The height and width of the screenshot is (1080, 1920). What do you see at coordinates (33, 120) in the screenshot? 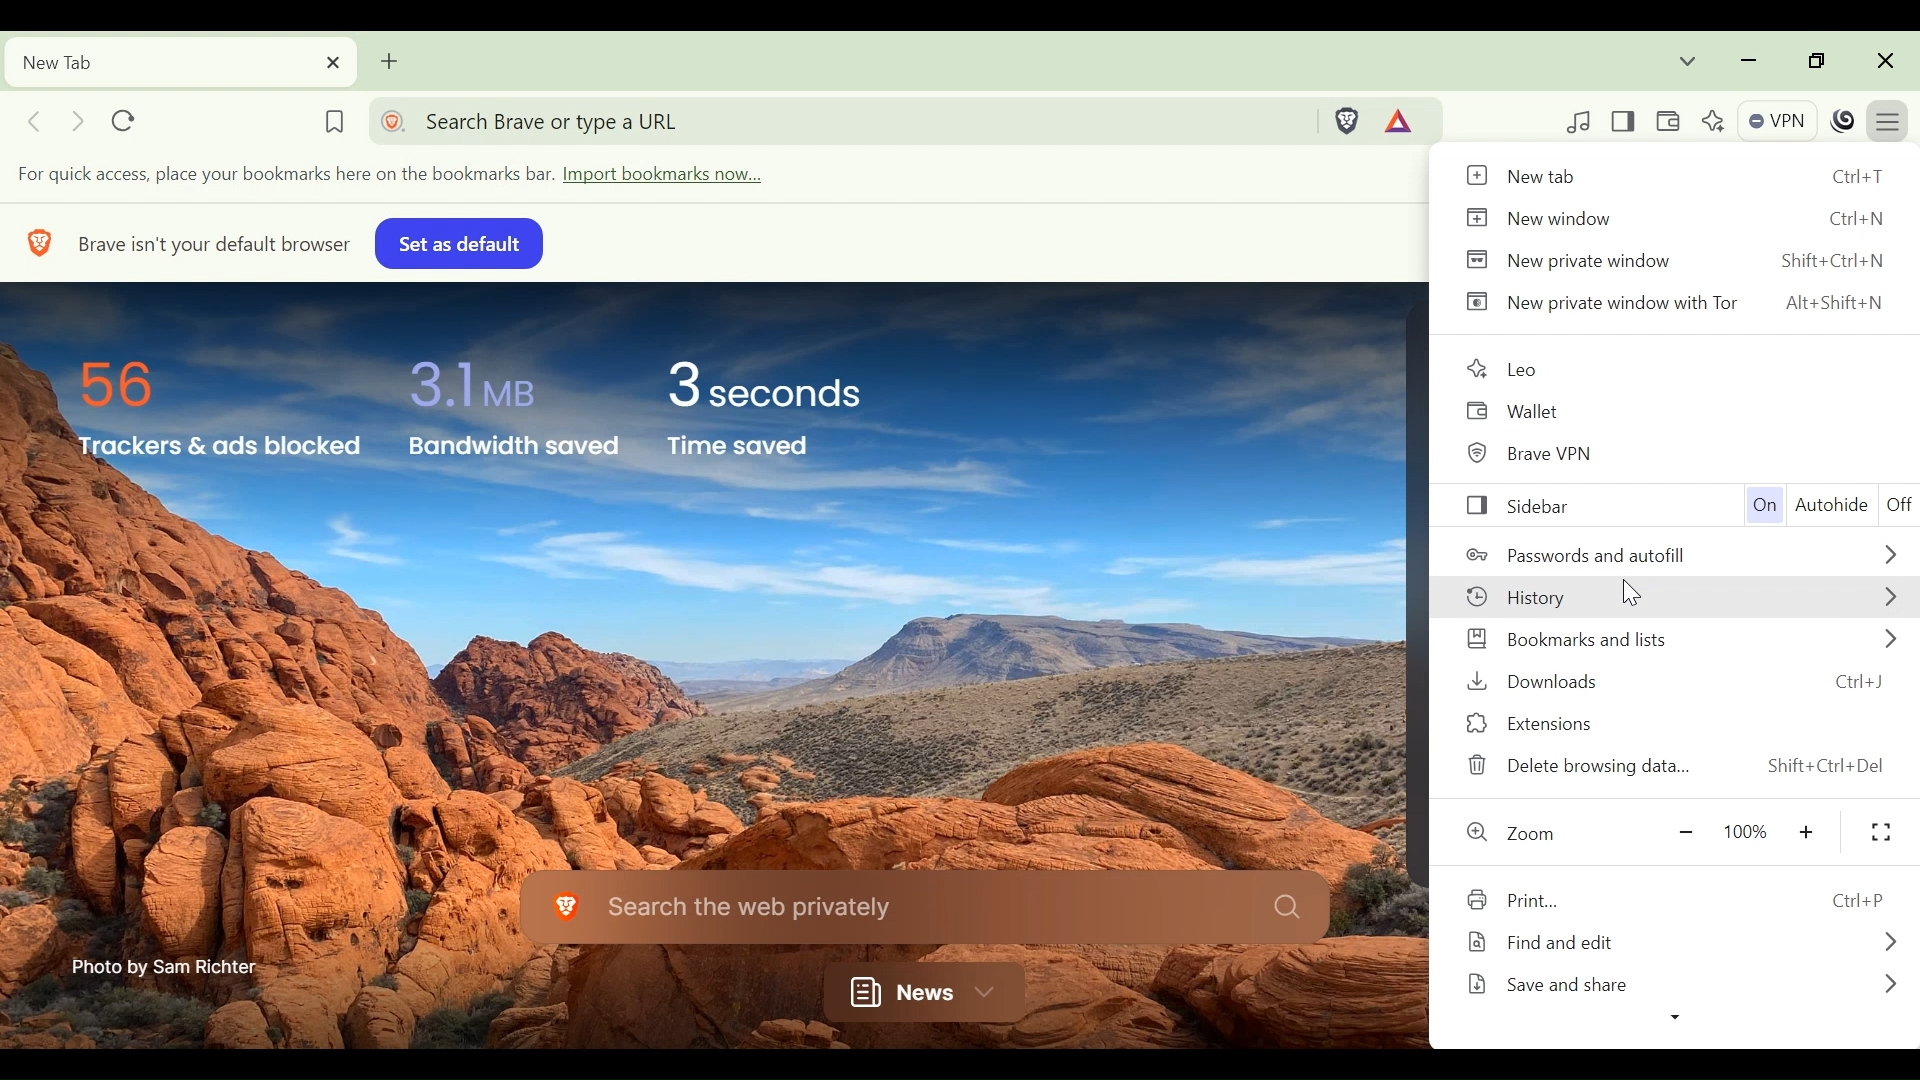
I see `Click to go back` at bounding box center [33, 120].